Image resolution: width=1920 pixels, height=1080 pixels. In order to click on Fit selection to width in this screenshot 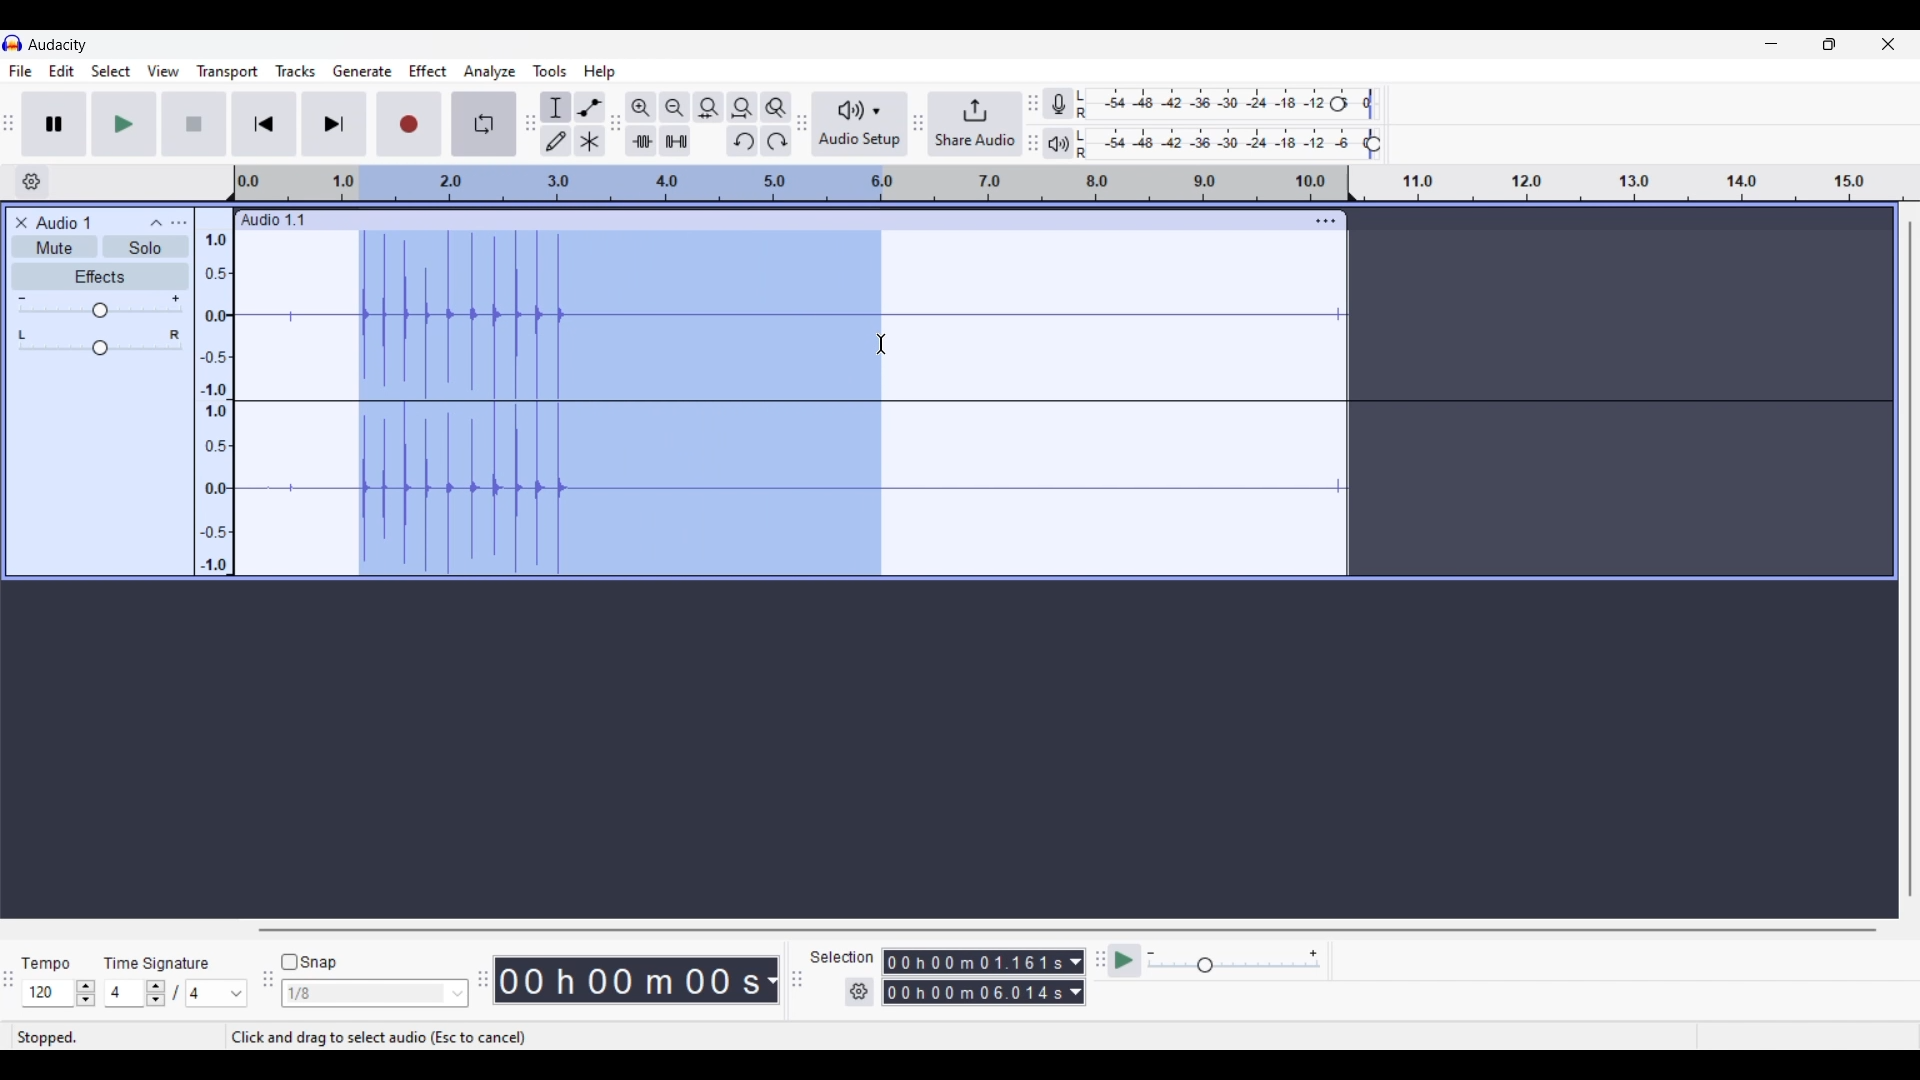, I will do `click(708, 107)`.